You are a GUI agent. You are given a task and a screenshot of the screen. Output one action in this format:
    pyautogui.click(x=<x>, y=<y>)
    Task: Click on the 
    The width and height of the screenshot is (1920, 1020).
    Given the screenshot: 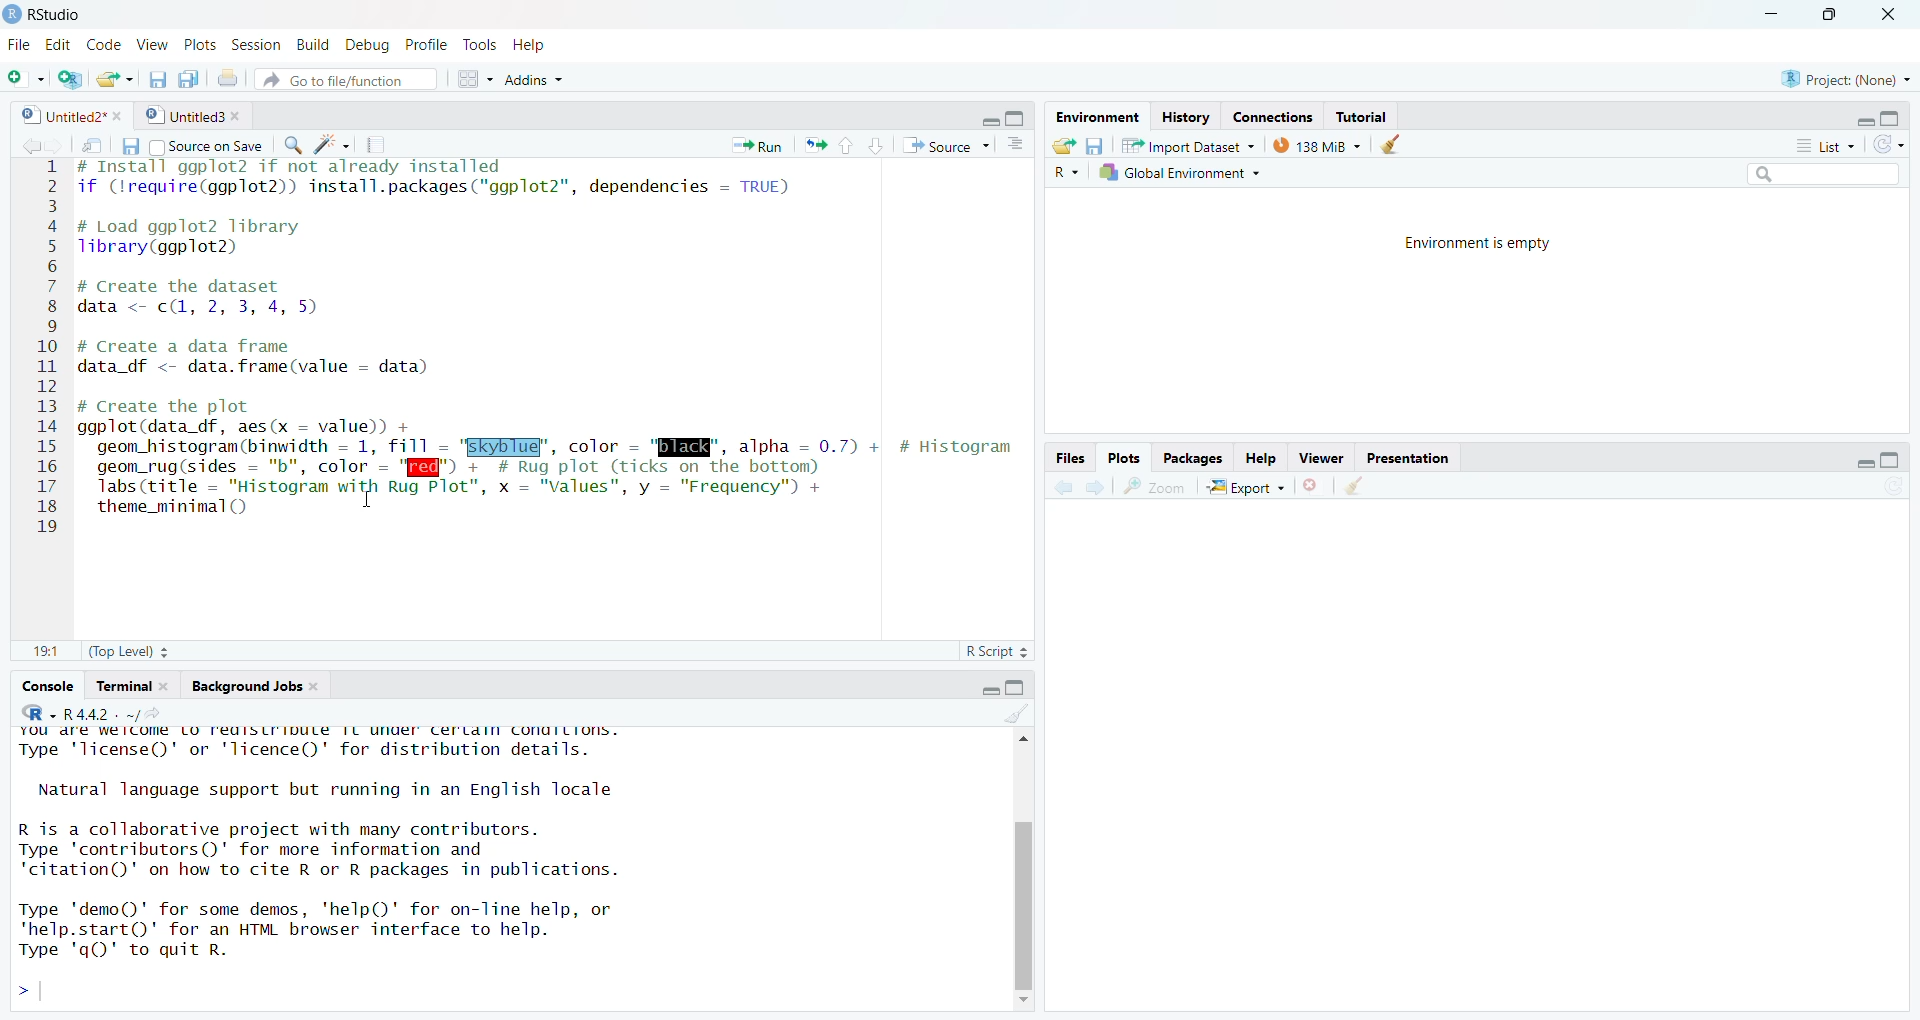 What is the action you would take?
    pyautogui.click(x=94, y=145)
    